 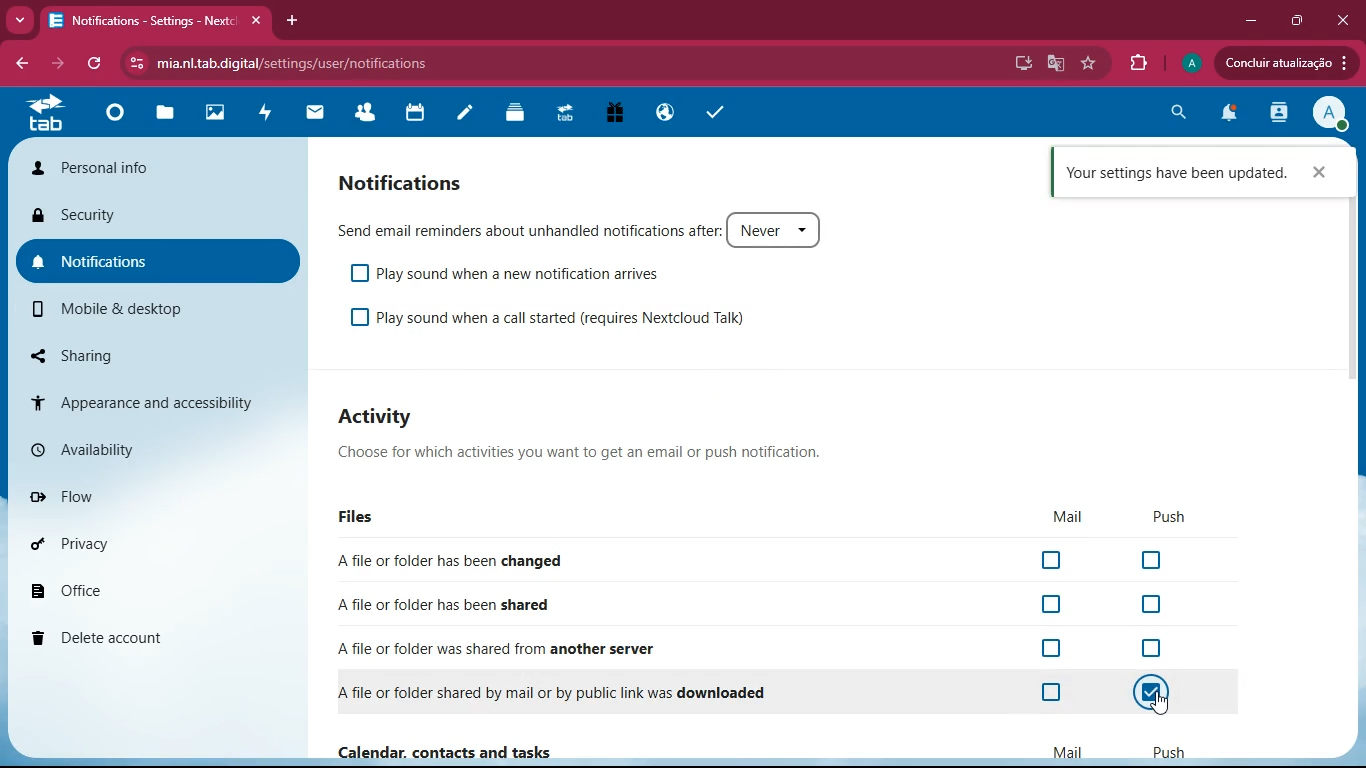 I want to click on delete account, so click(x=119, y=635).